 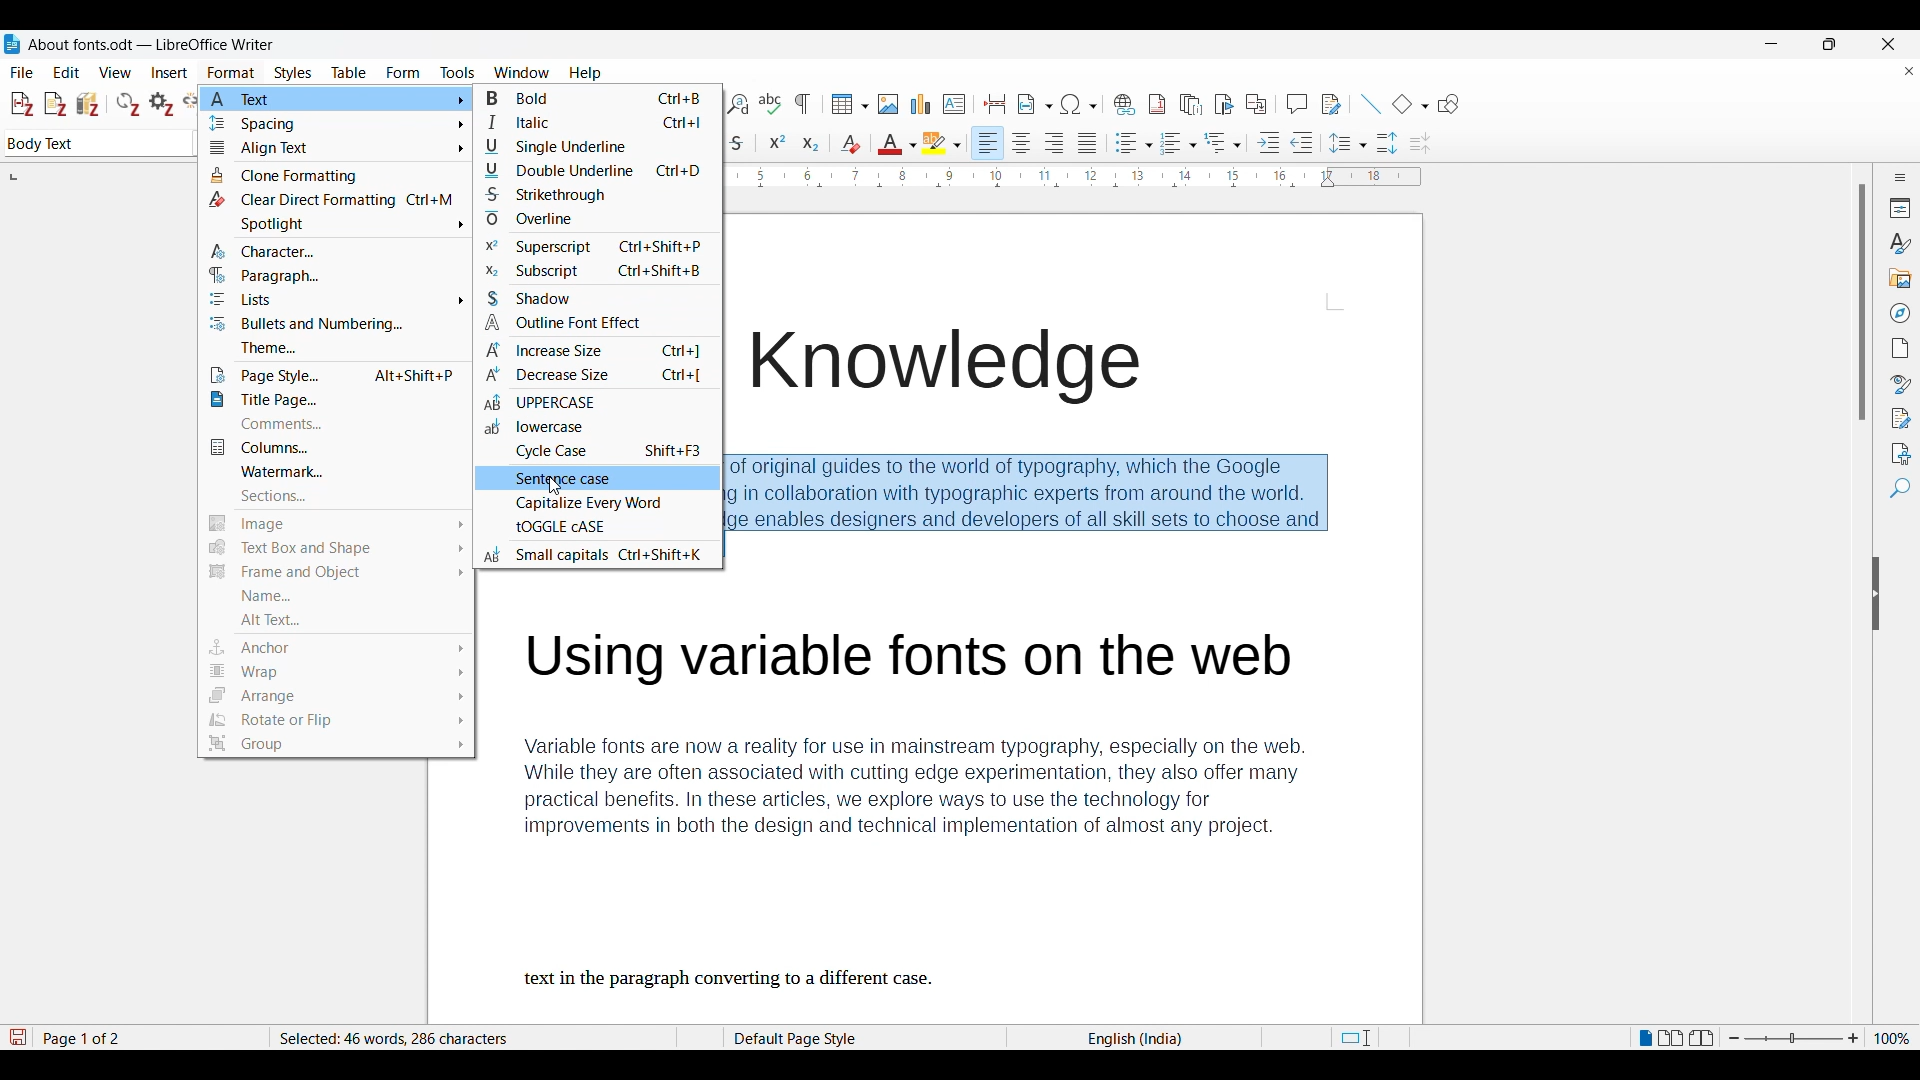 What do you see at coordinates (777, 141) in the screenshot?
I see `Superscript` at bounding box center [777, 141].